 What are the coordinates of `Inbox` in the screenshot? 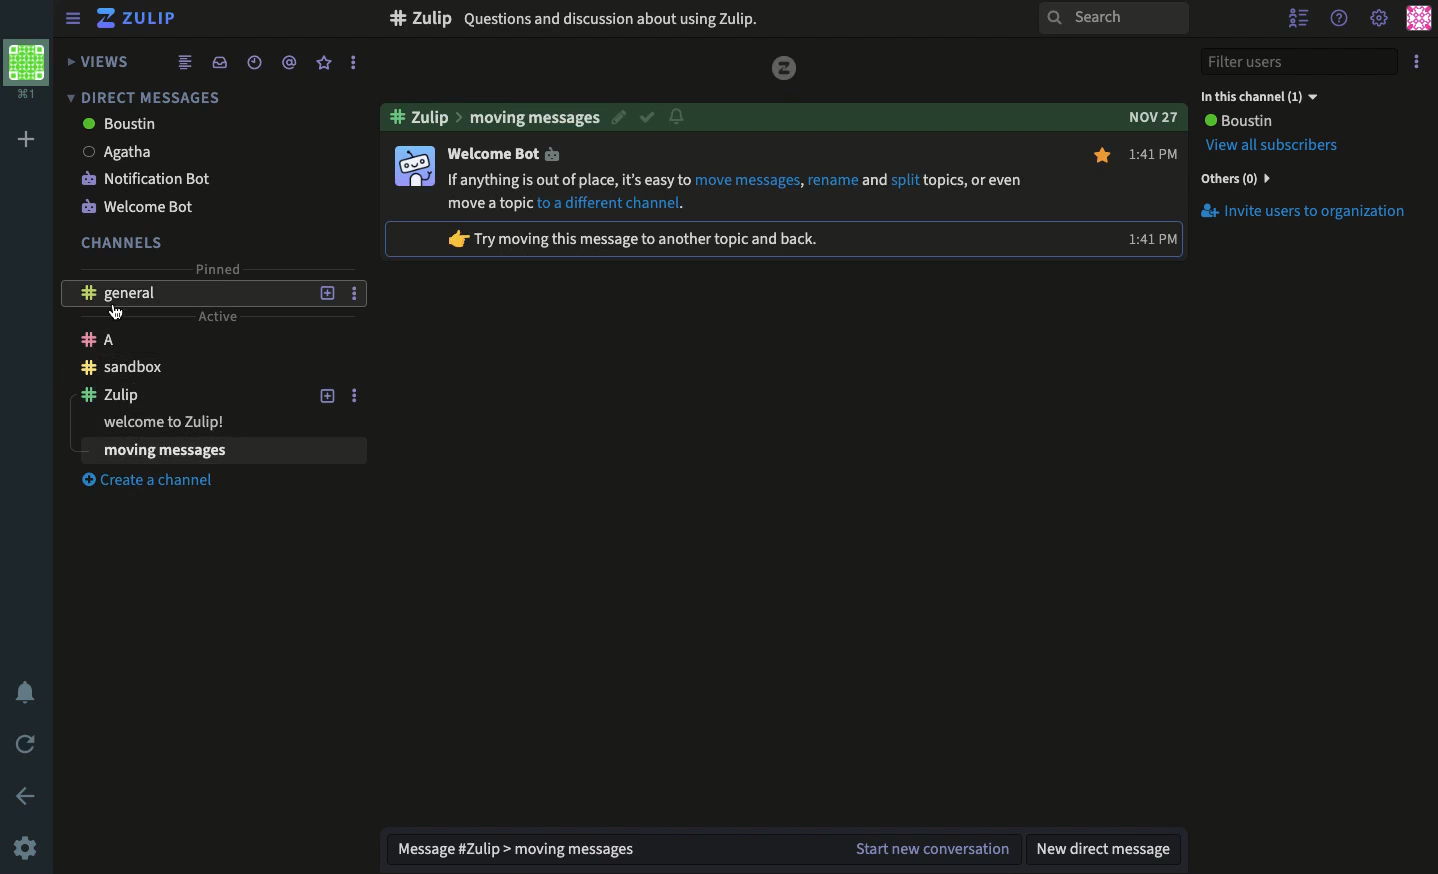 It's located at (219, 62).